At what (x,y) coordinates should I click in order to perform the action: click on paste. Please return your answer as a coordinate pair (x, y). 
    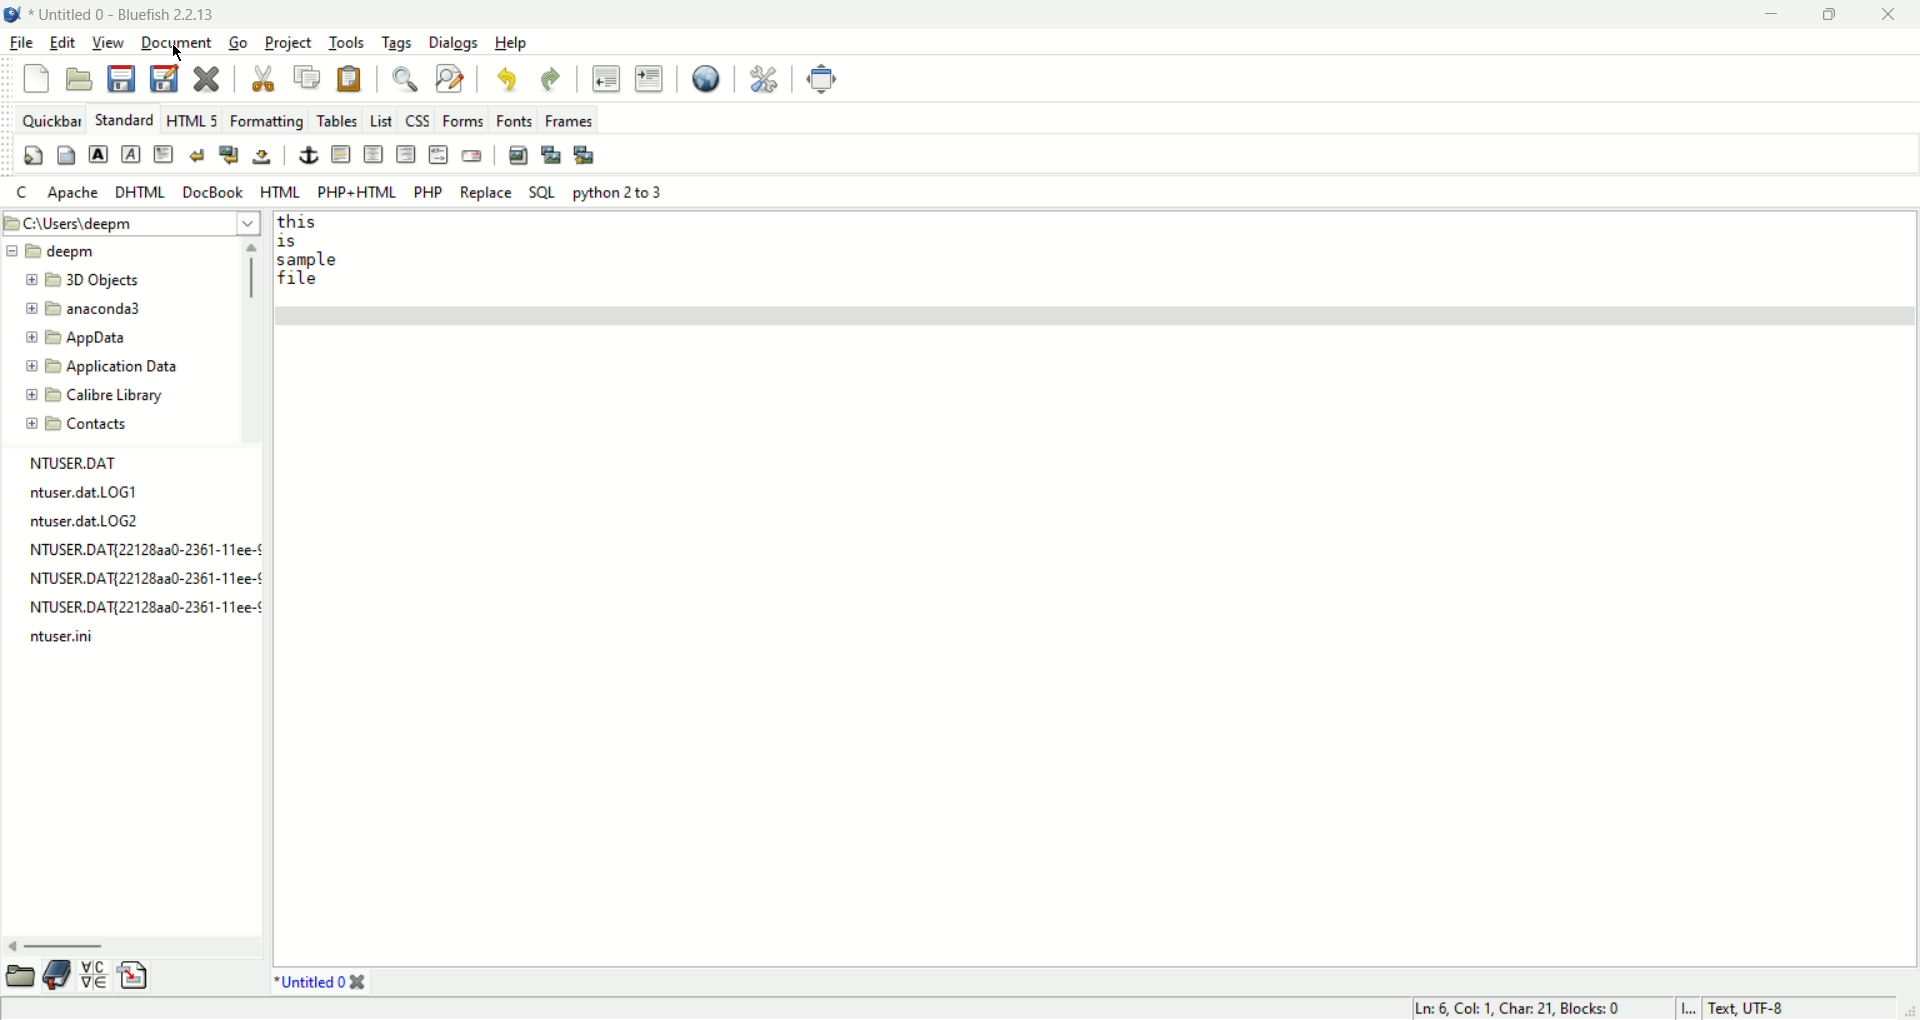
    Looking at the image, I should click on (346, 76).